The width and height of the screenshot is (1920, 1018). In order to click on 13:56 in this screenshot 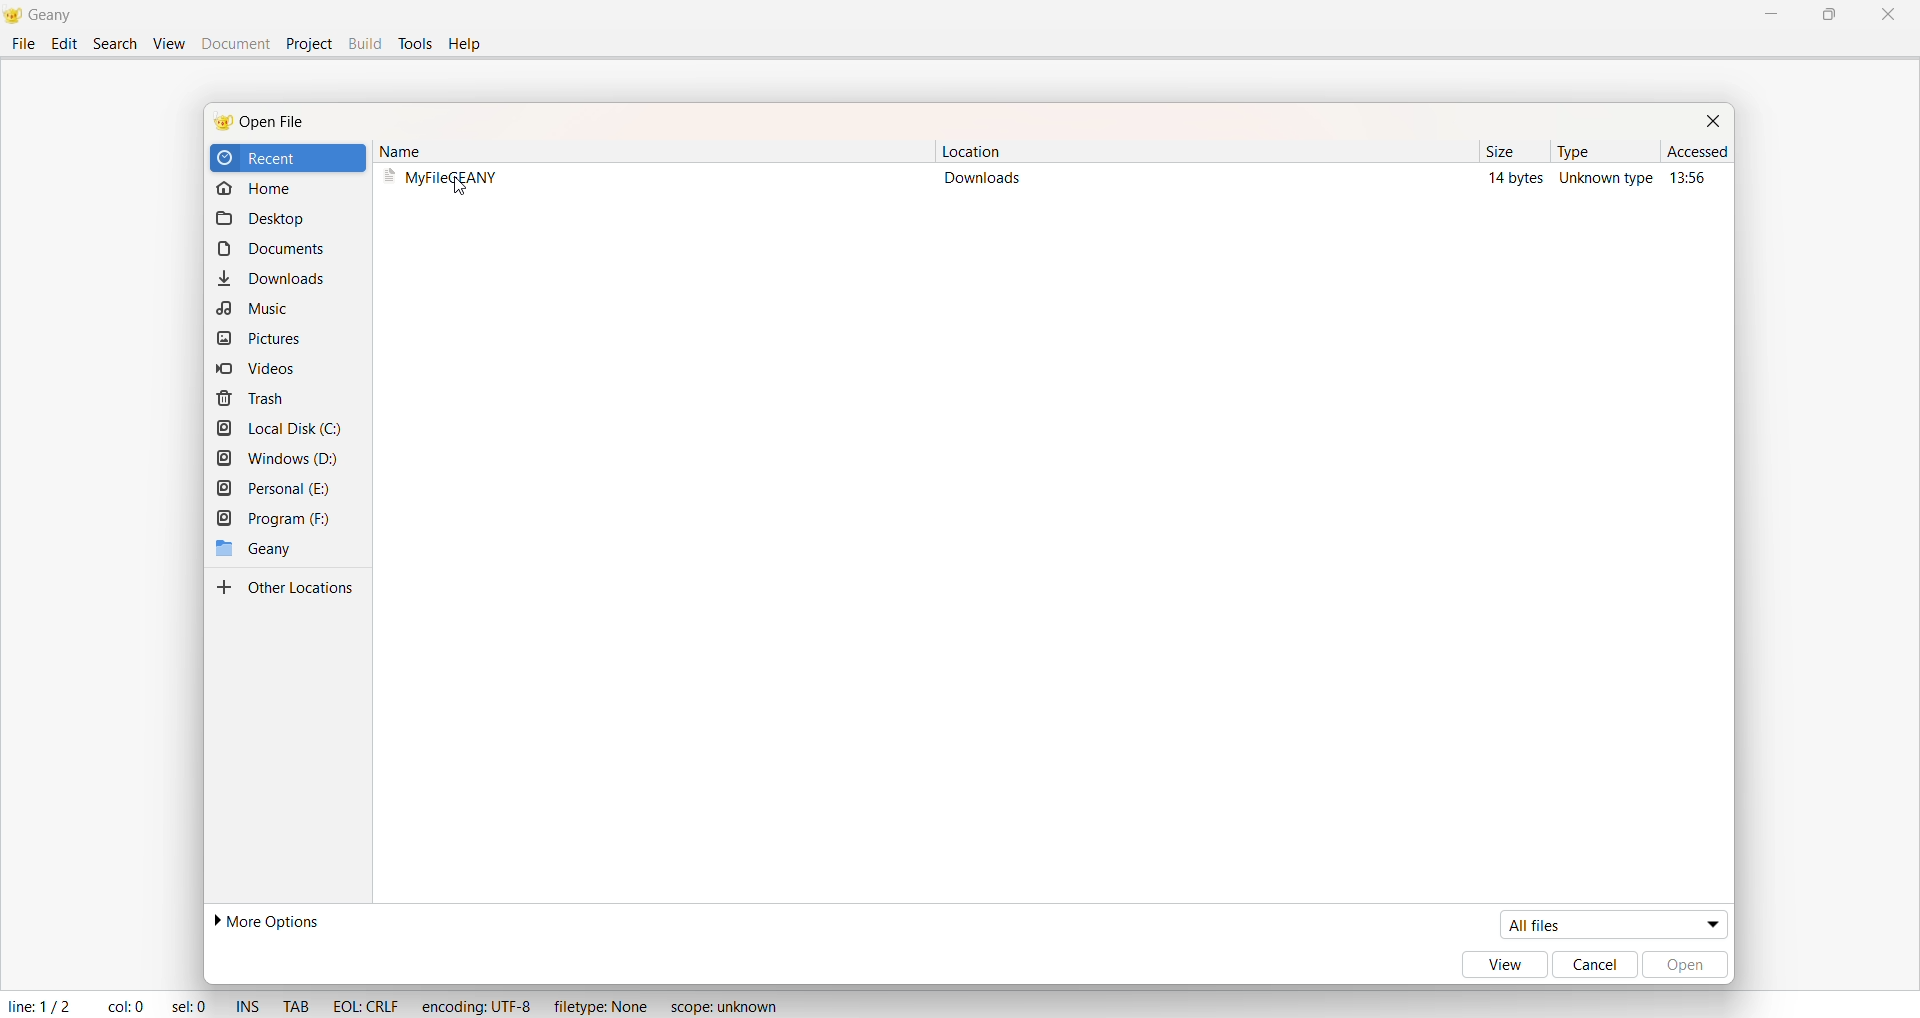, I will do `click(1692, 181)`.